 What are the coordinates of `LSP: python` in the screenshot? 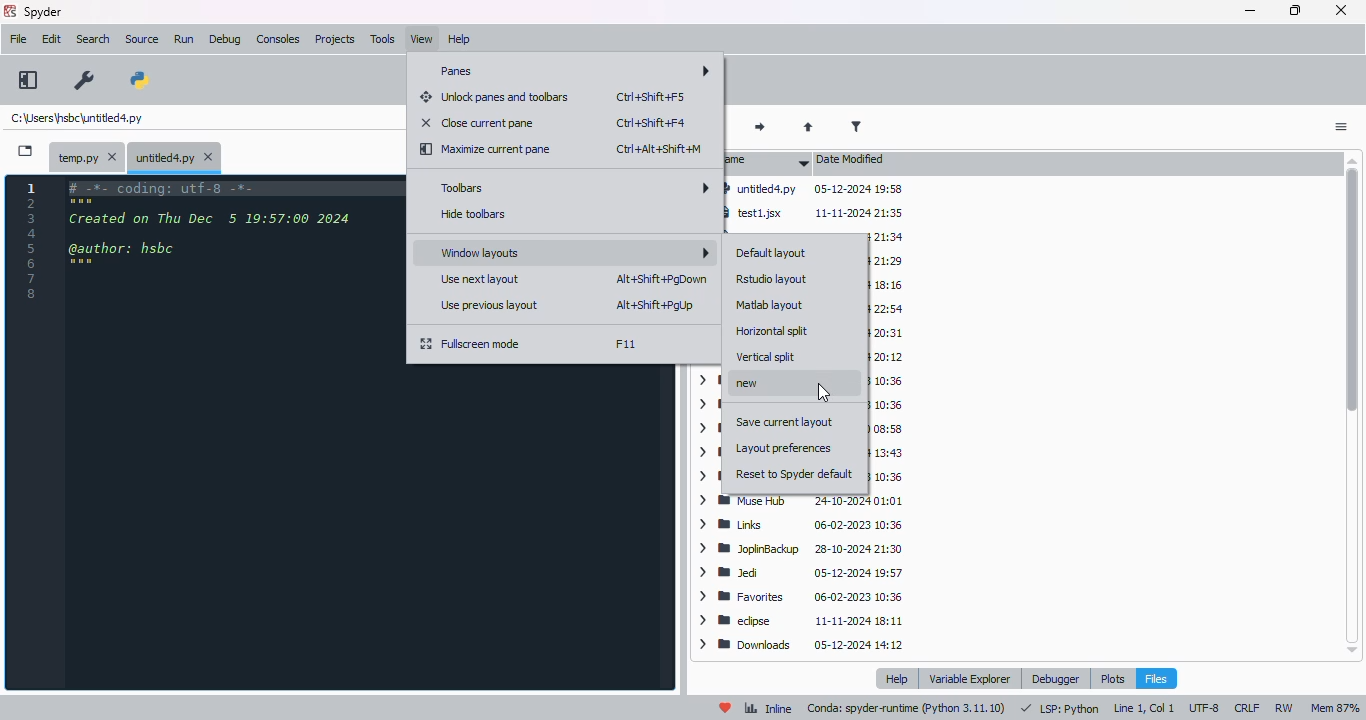 It's located at (1060, 709).